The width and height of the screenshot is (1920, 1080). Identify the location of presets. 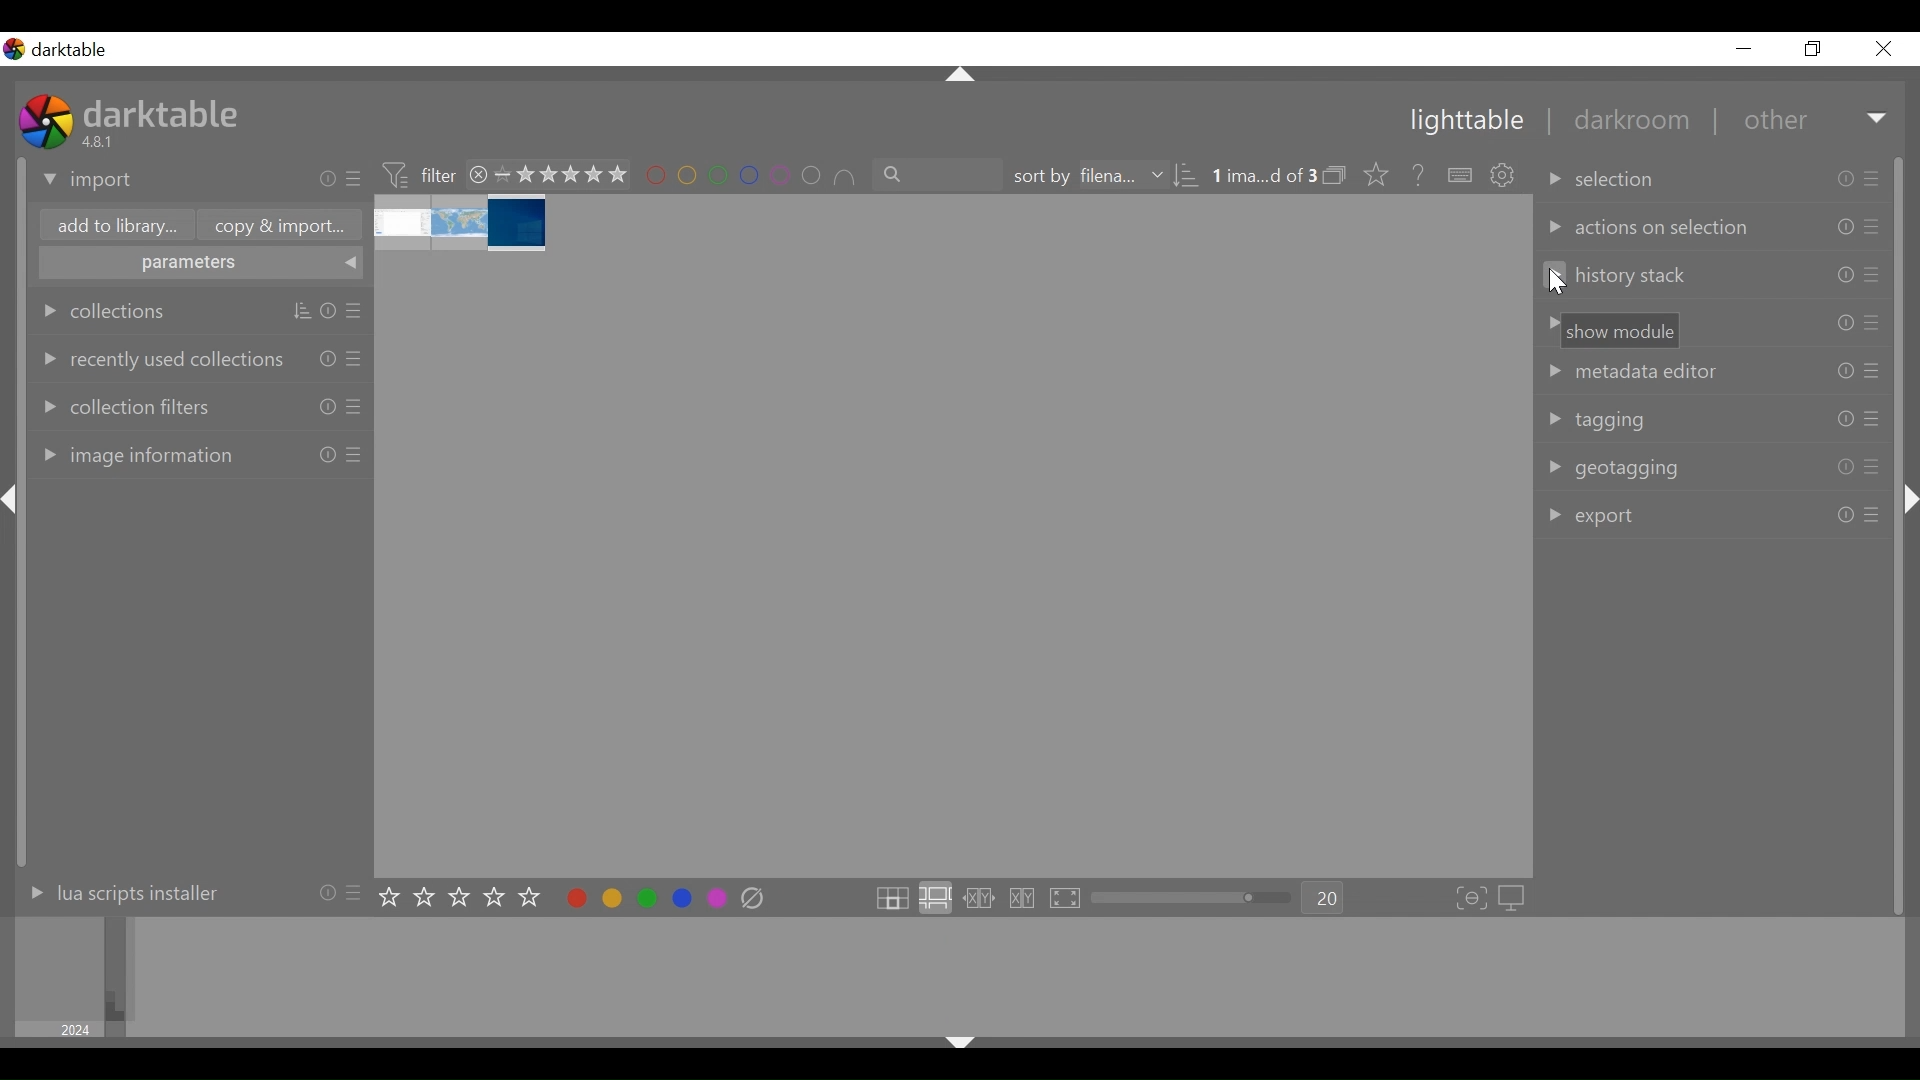
(356, 406).